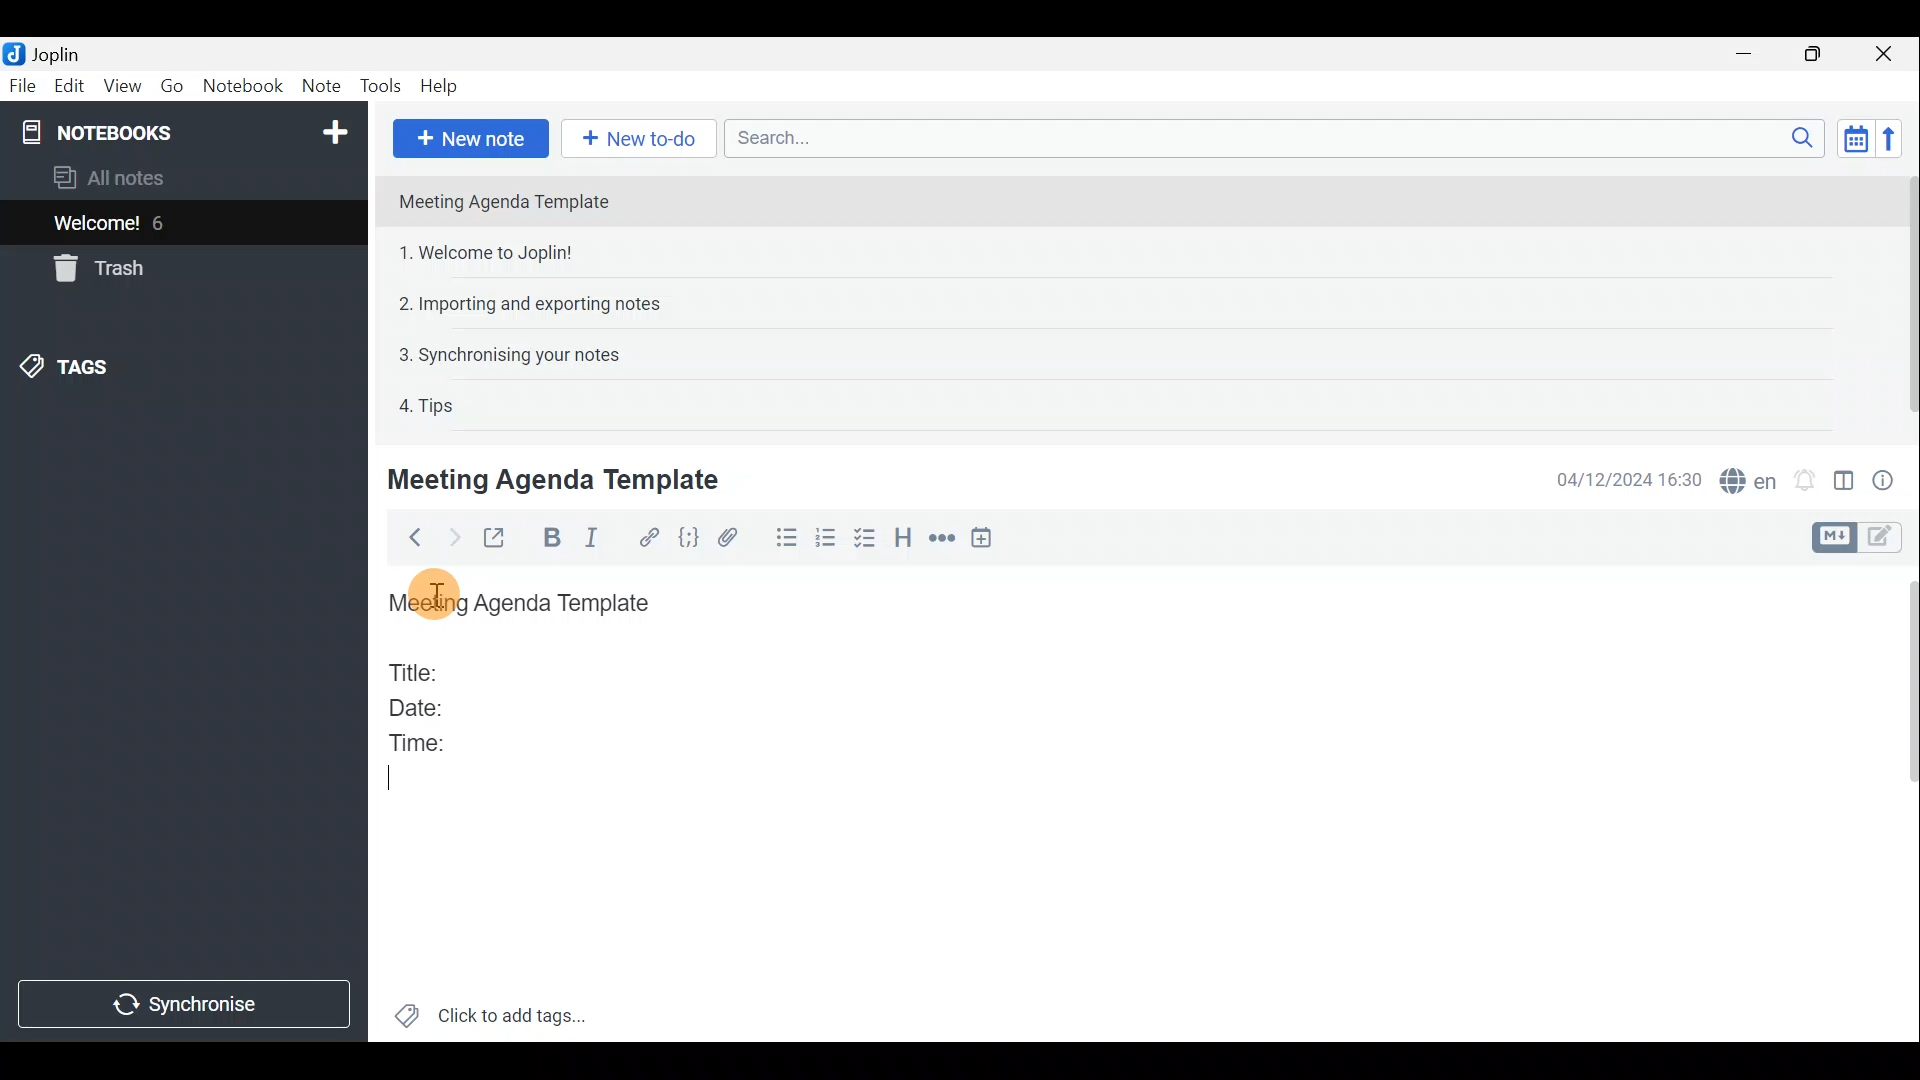  Describe the element at coordinates (184, 1004) in the screenshot. I see `Synchronise` at that location.